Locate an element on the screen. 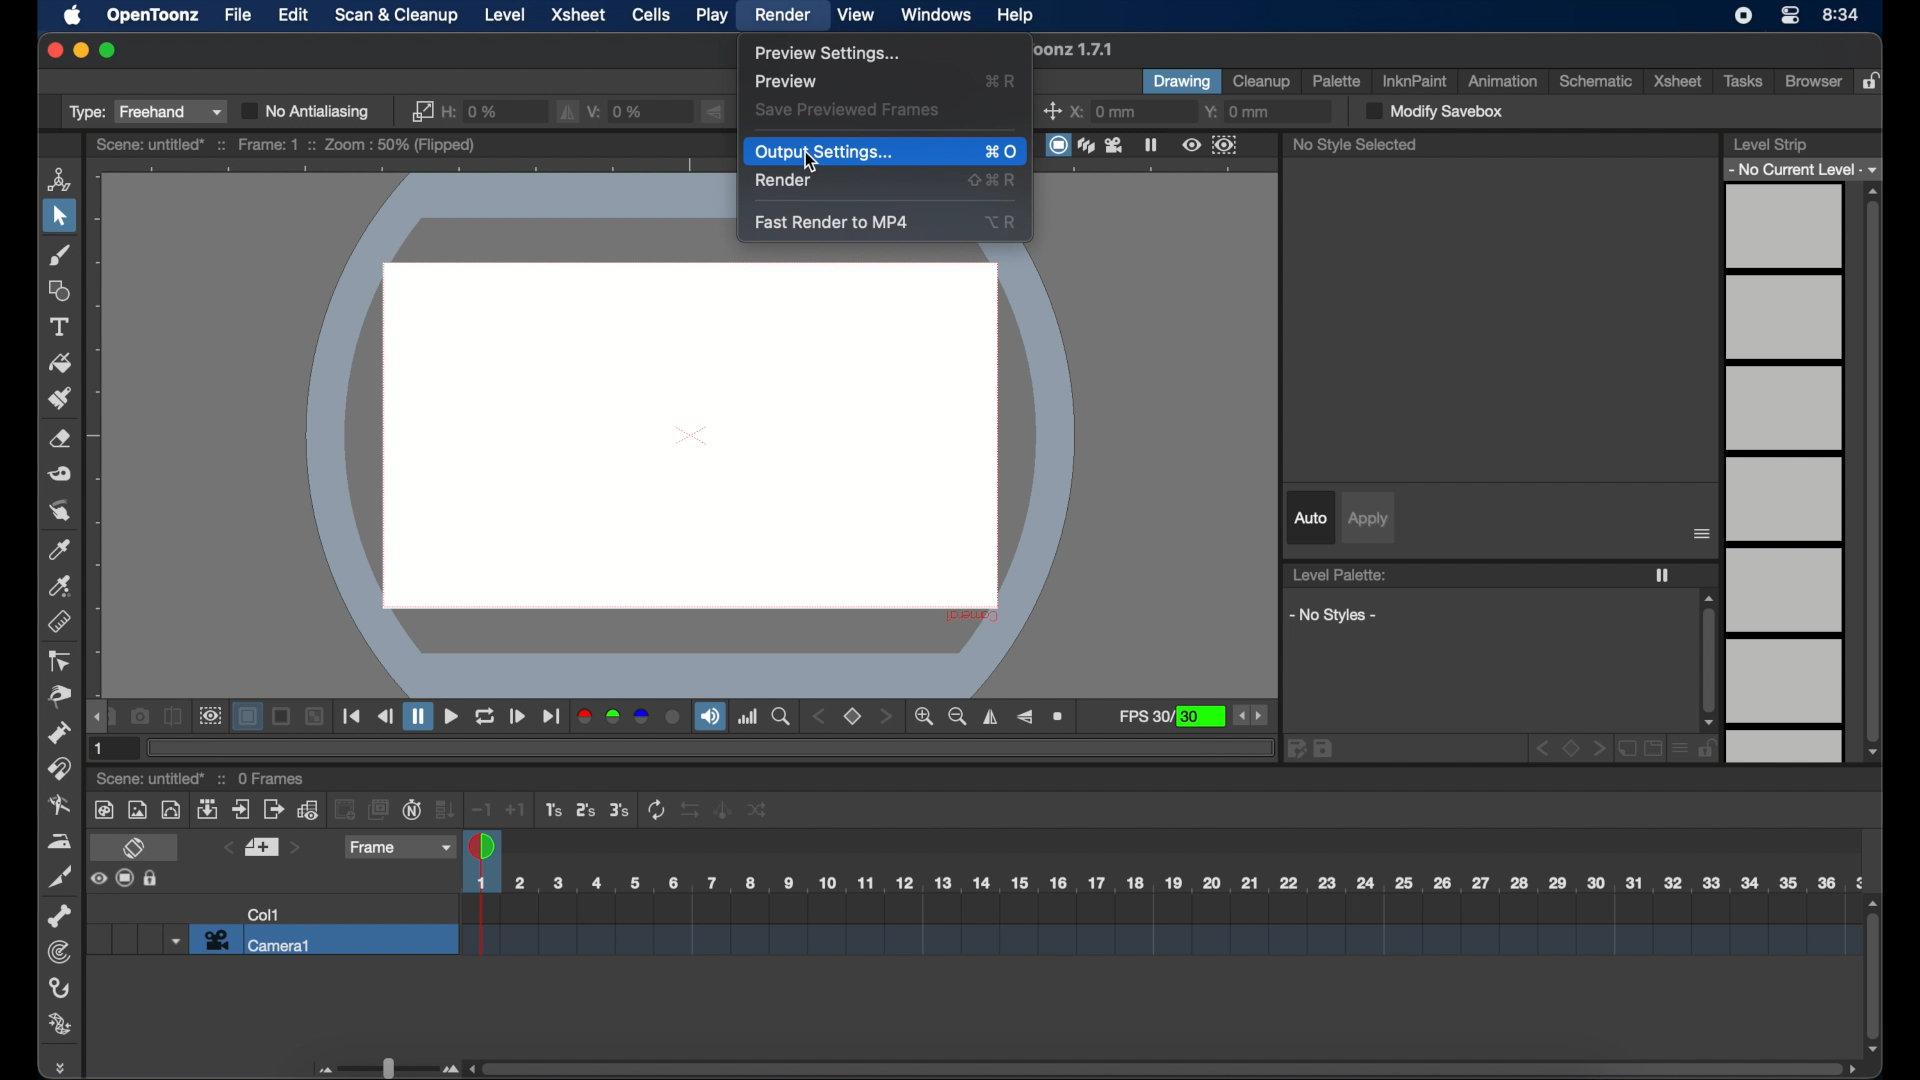  file is located at coordinates (239, 15).